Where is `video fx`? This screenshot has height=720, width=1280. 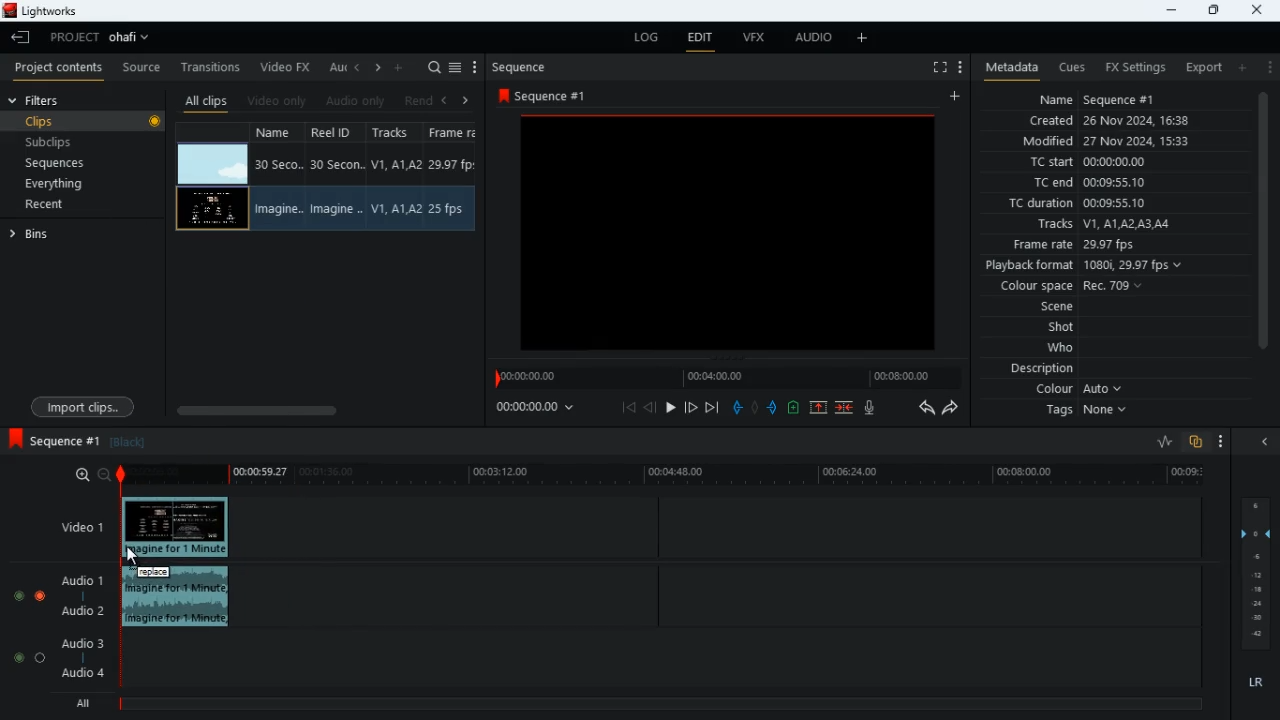
video fx is located at coordinates (288, 67).